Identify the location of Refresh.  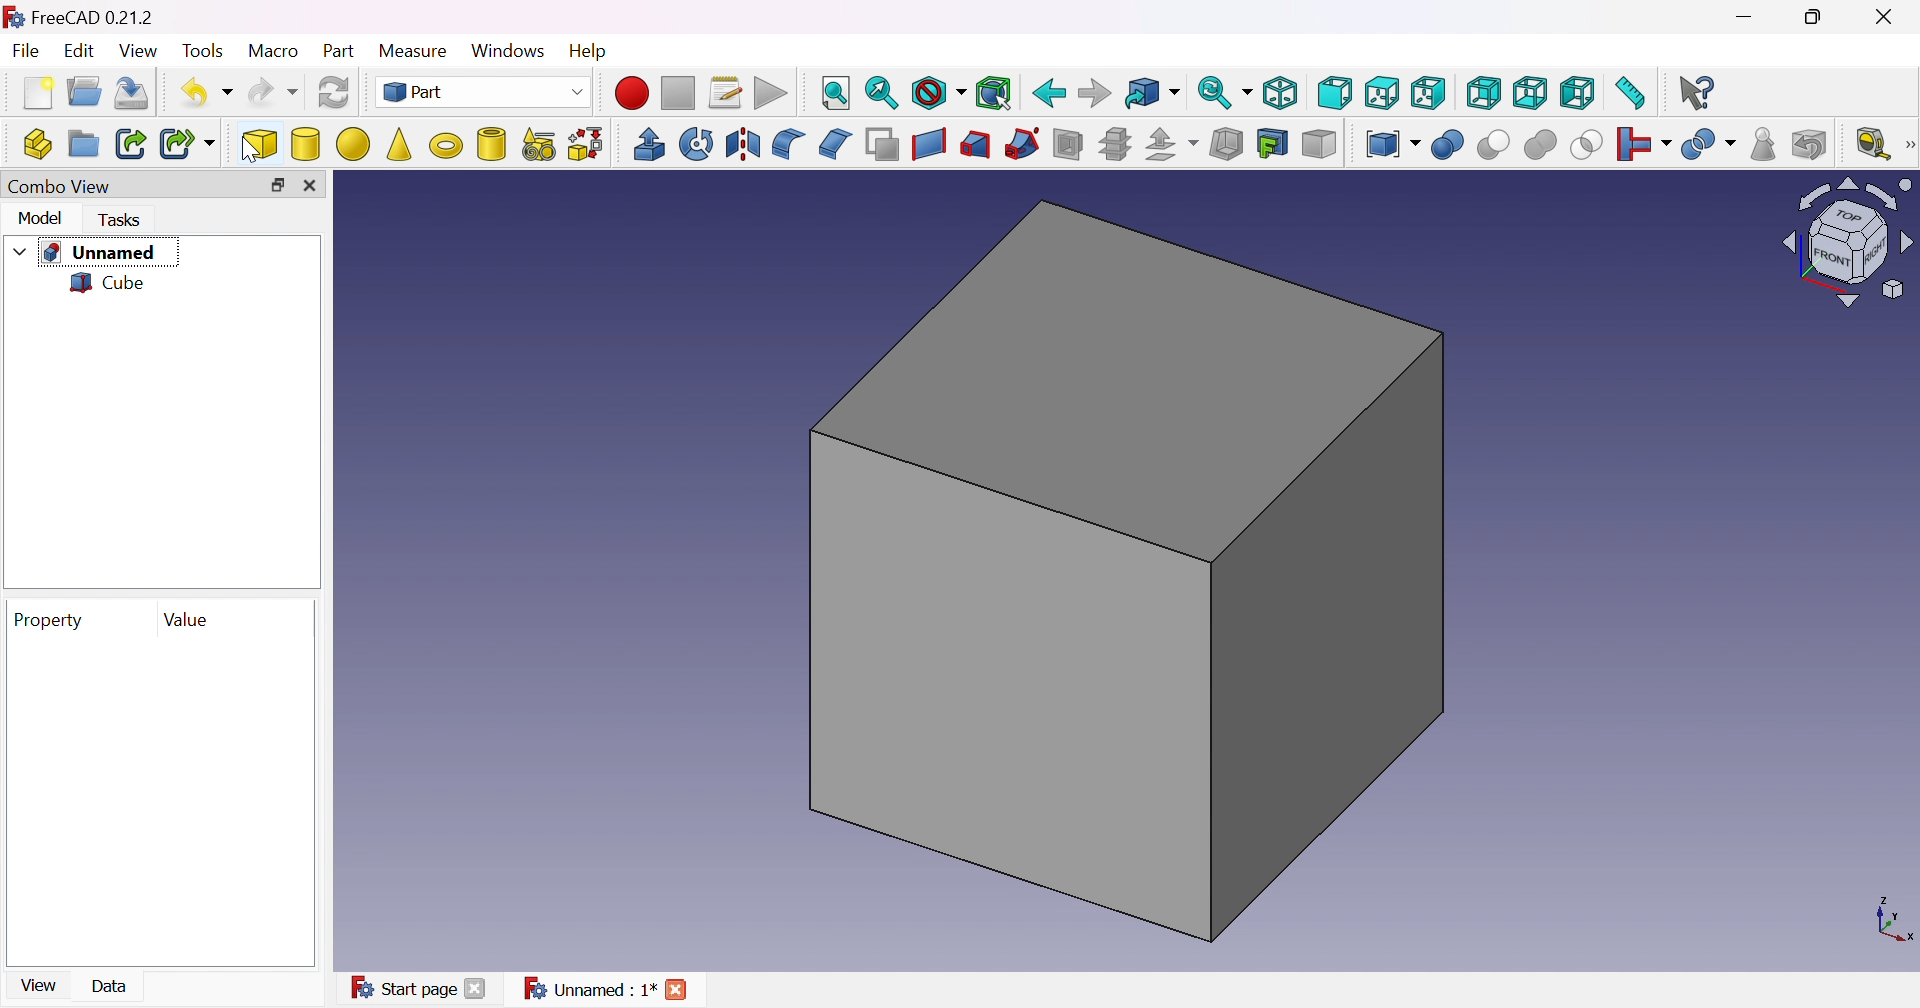
(334, 94).